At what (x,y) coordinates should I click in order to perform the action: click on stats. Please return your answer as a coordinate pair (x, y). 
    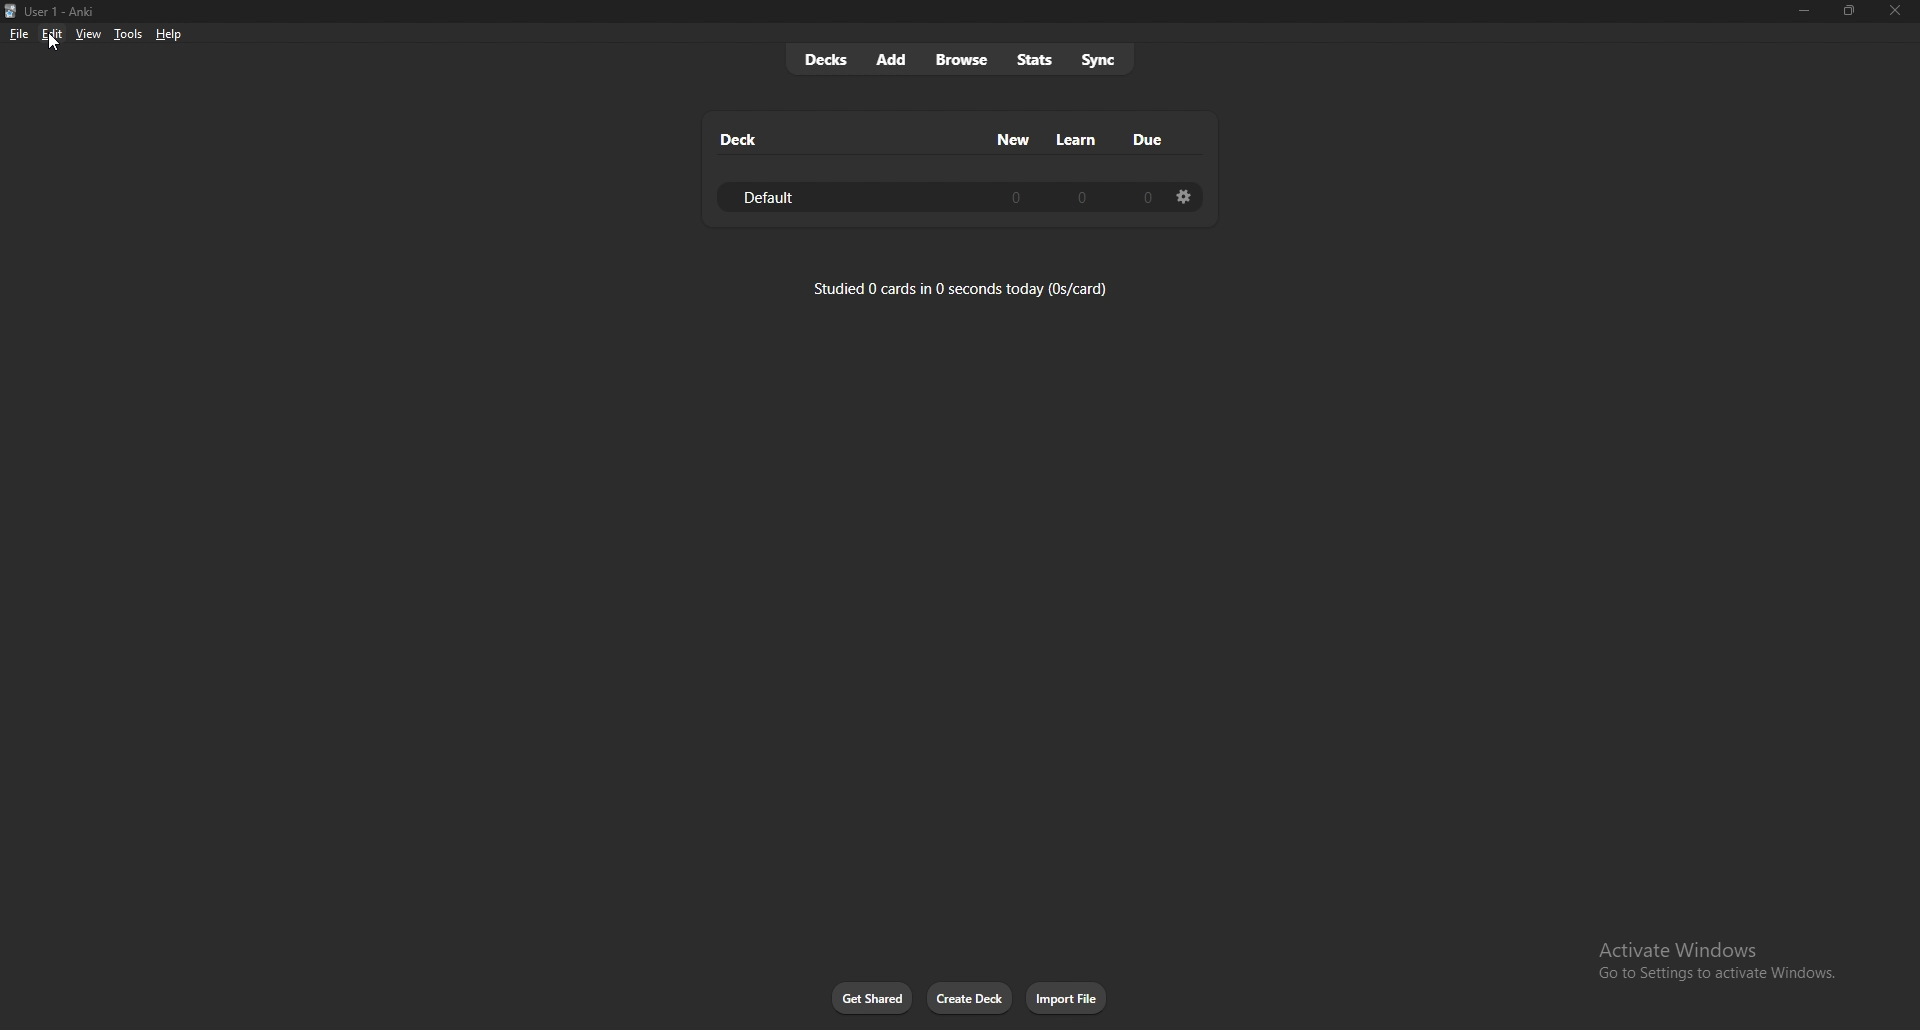
    Looking at the image, I should click on (1036, 59).